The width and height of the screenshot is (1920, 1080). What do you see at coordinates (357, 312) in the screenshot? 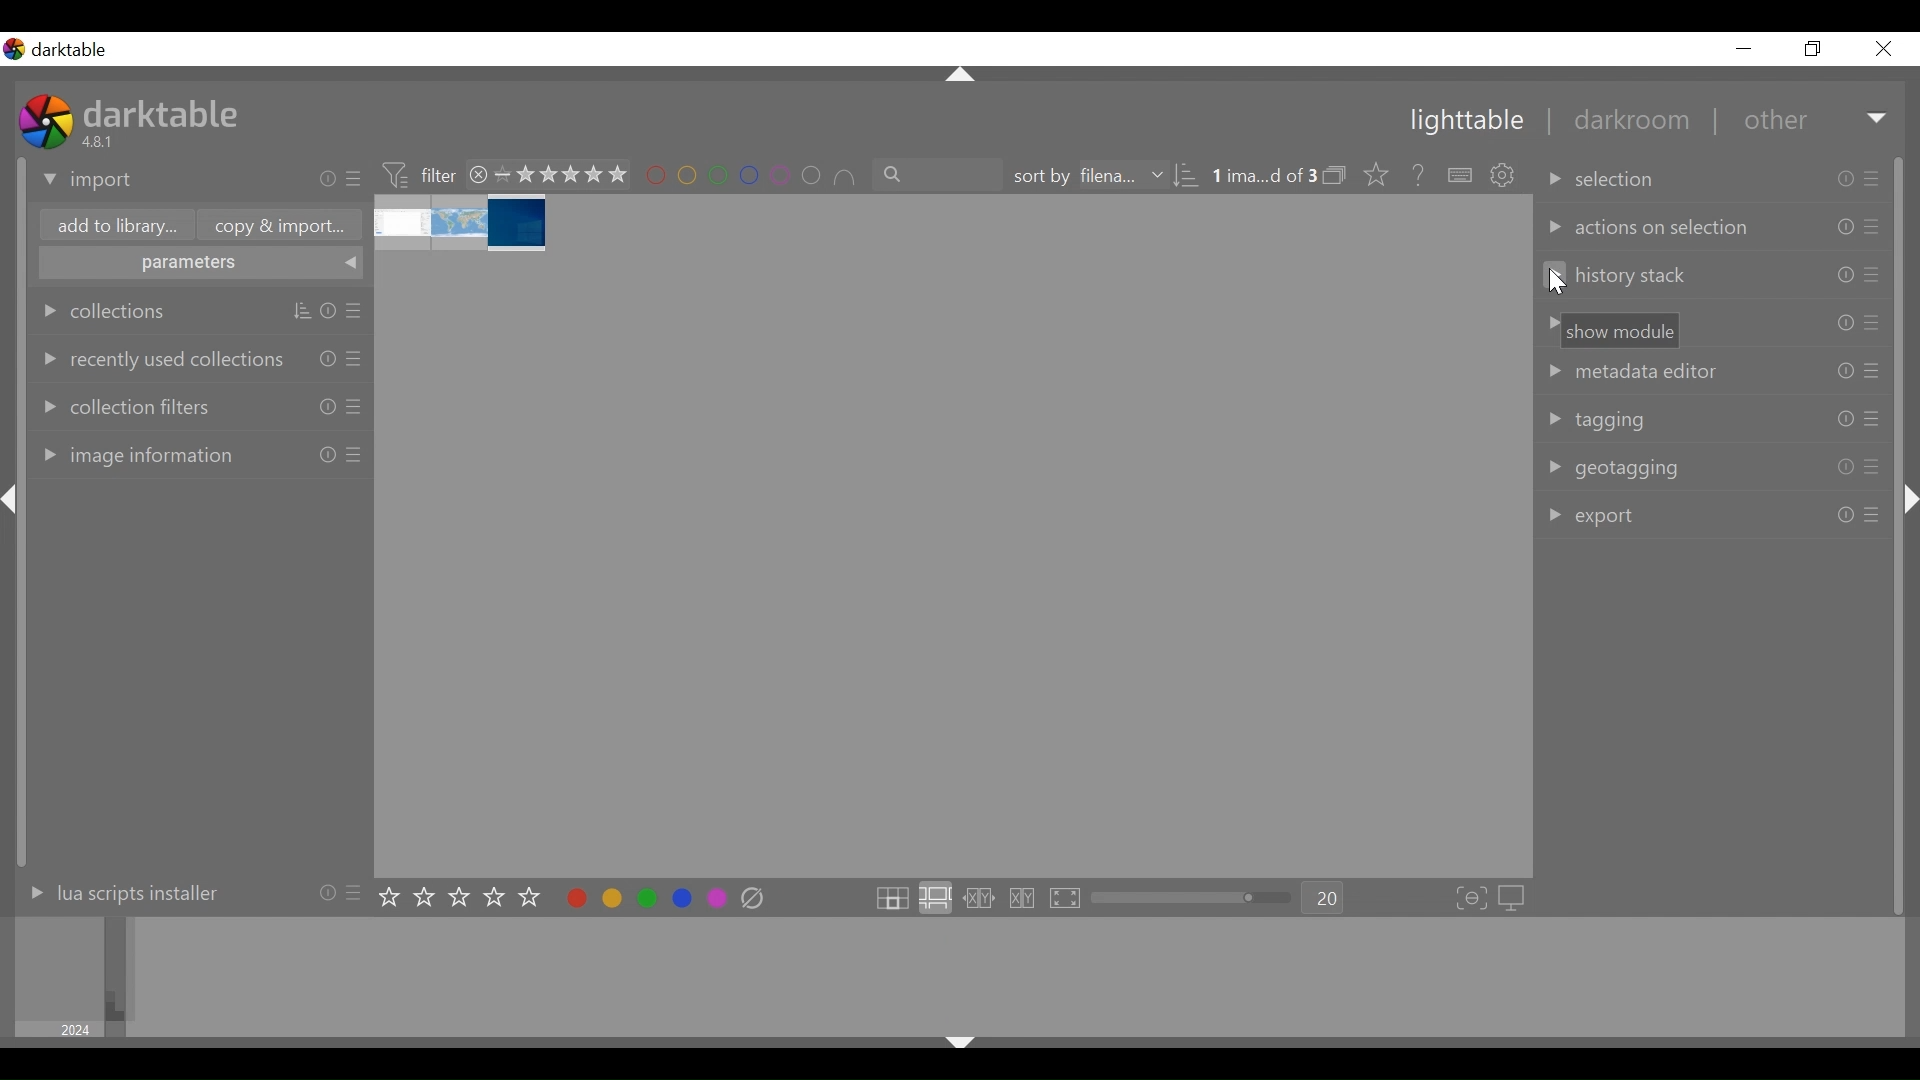
I see `presets` at bounding box center [357, 312].